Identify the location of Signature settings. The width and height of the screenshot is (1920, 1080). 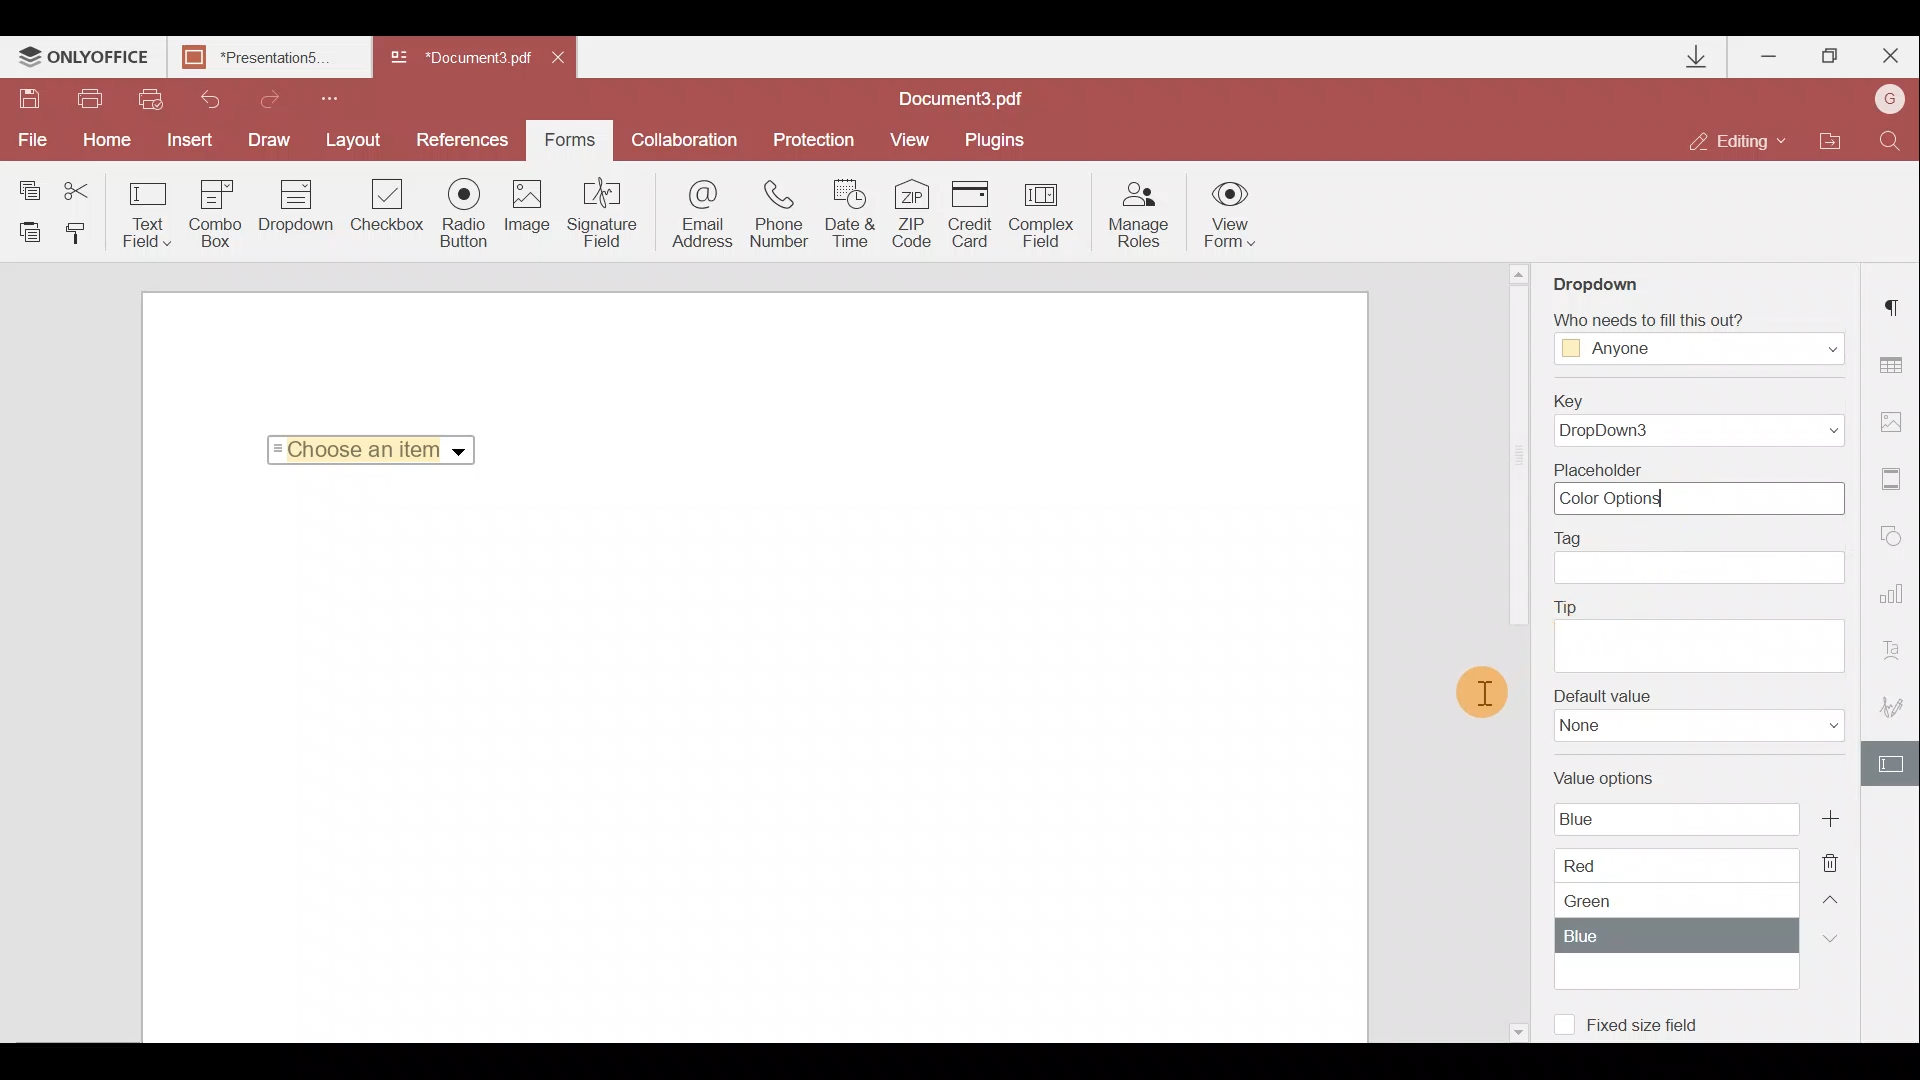
(1890, 700).